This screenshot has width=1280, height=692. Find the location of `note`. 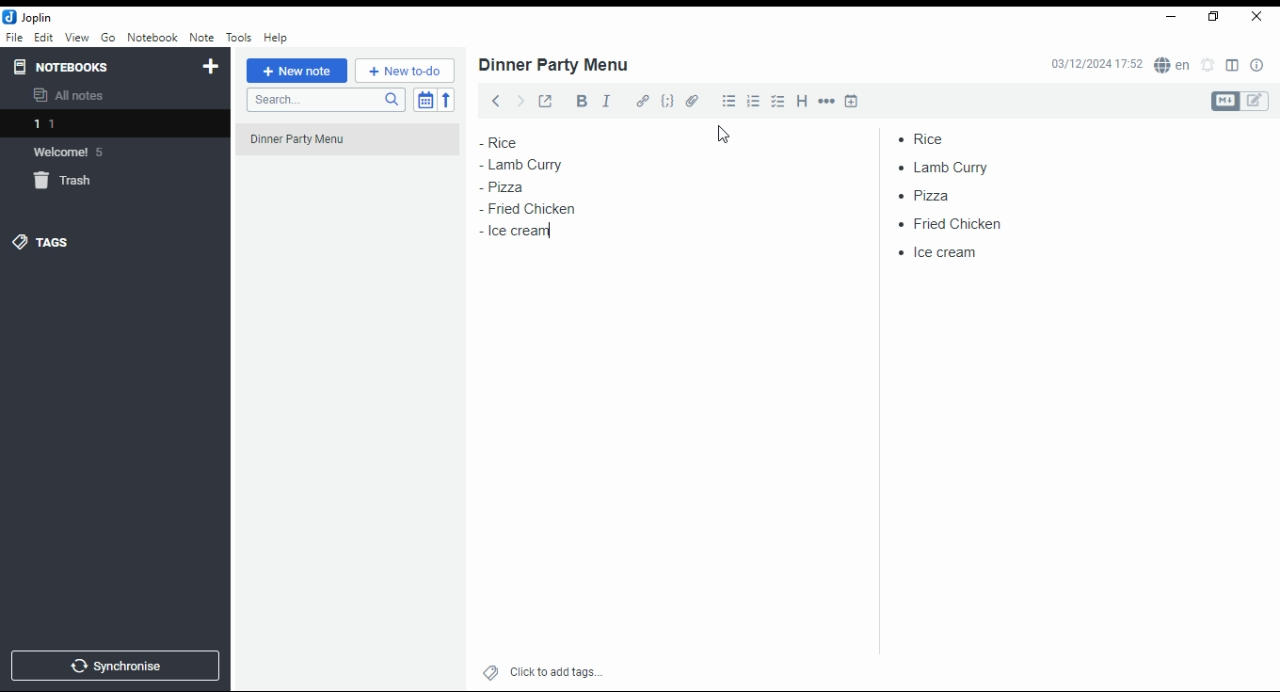

note is located at coordinates (200, 38).